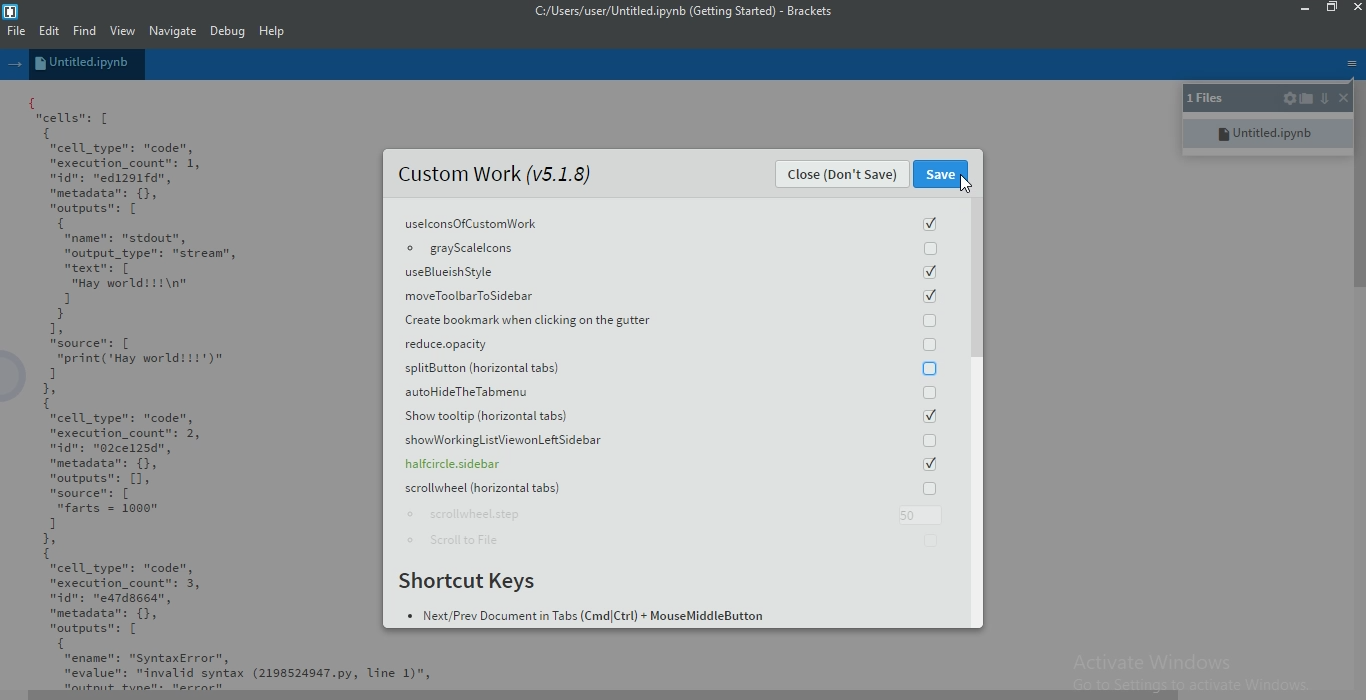  Describe the element at coordinates (837, 175) in the screenshot. I see `Close (Don't Save) ` at that location.